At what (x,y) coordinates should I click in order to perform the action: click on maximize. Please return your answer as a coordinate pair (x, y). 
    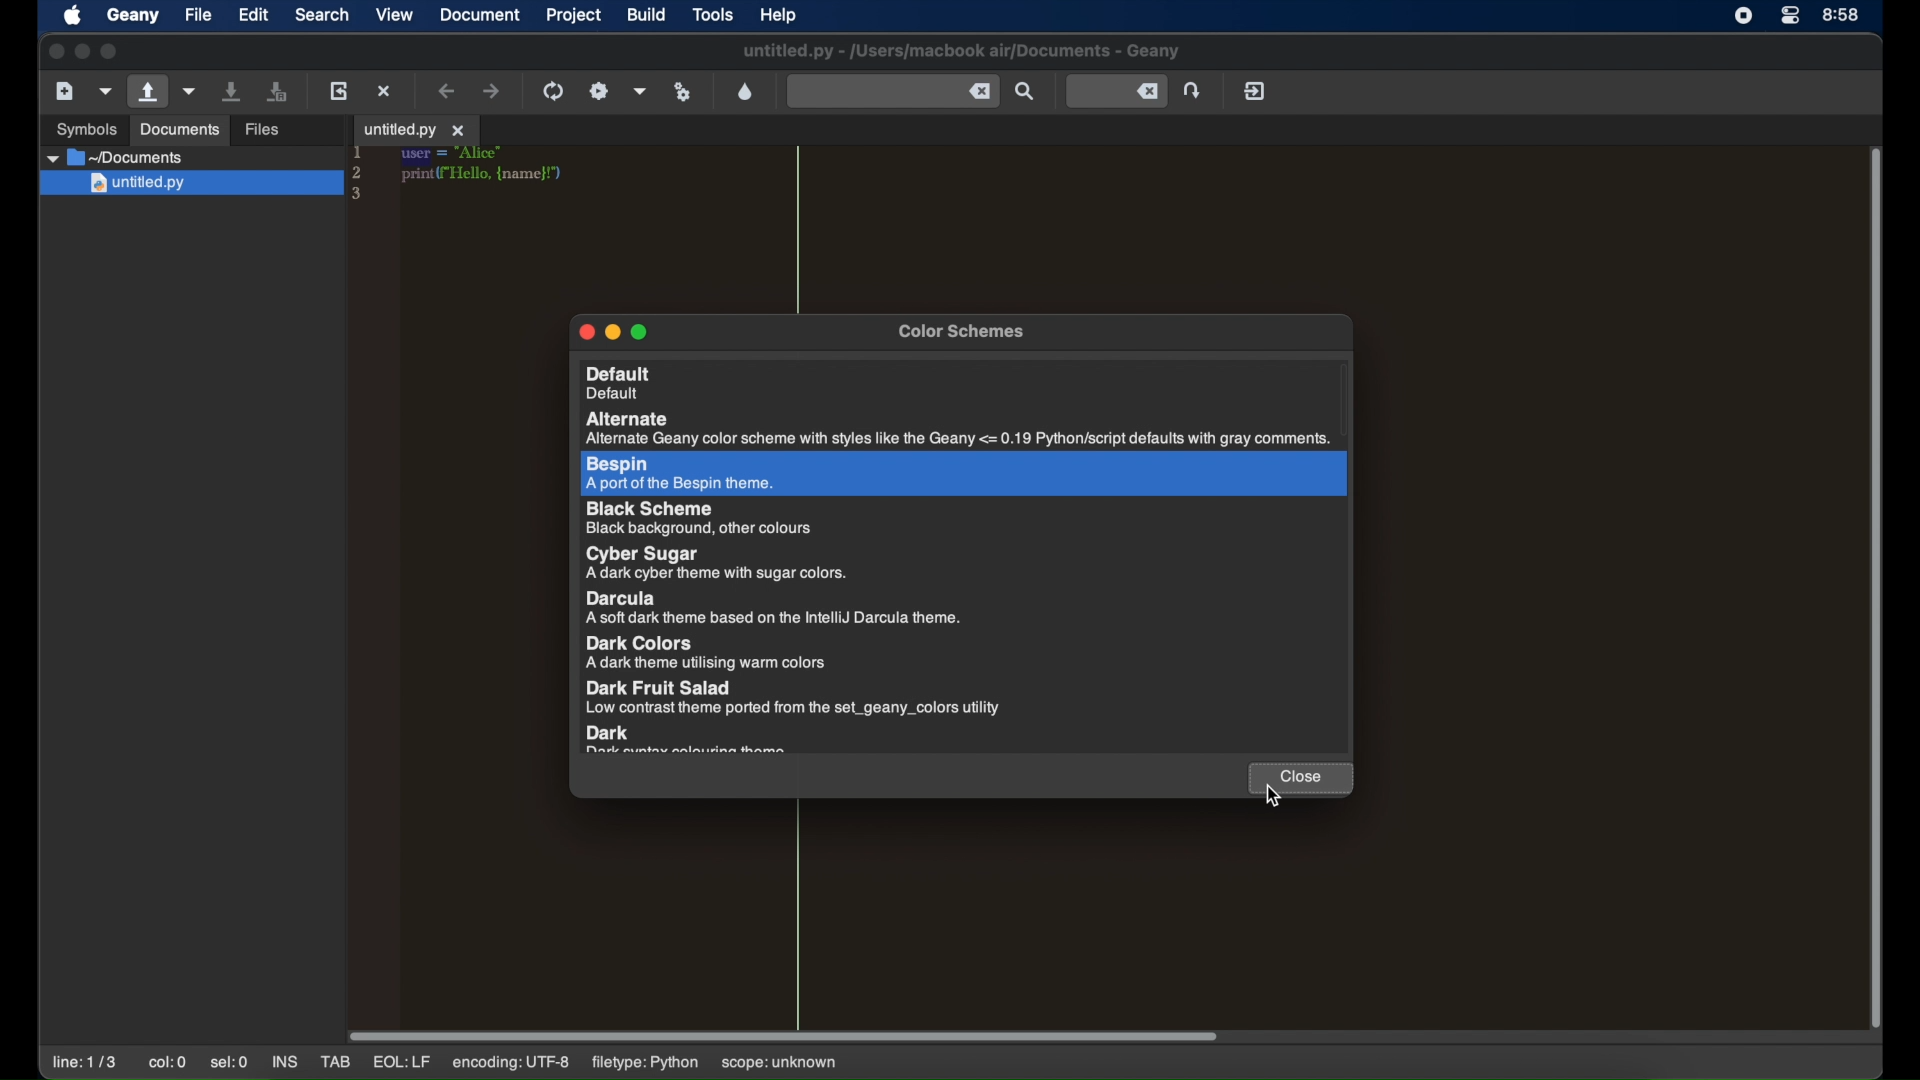
    Looking at the image, I should click on (641, 332).